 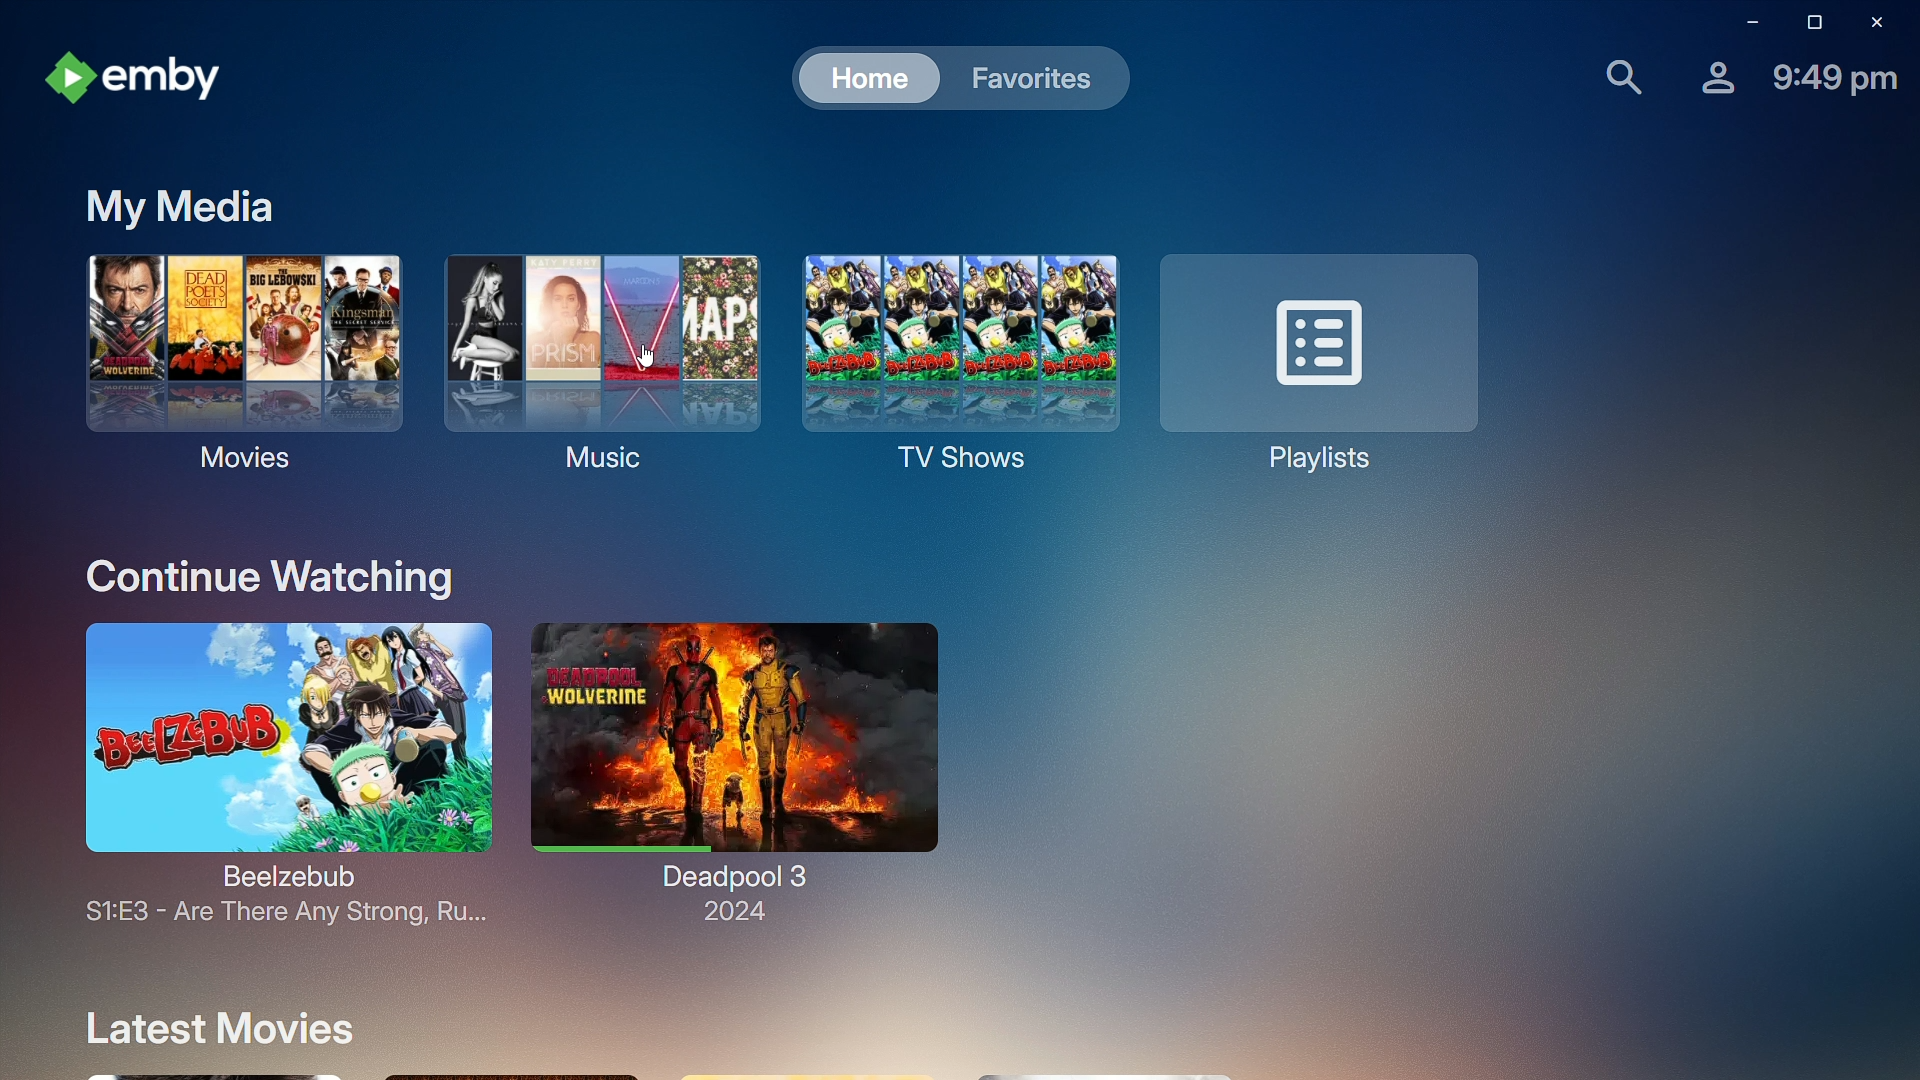 What do you see at coordinates (1834, 75) in the screenshot?
I see `Time` at bounding box center [1834, 75].